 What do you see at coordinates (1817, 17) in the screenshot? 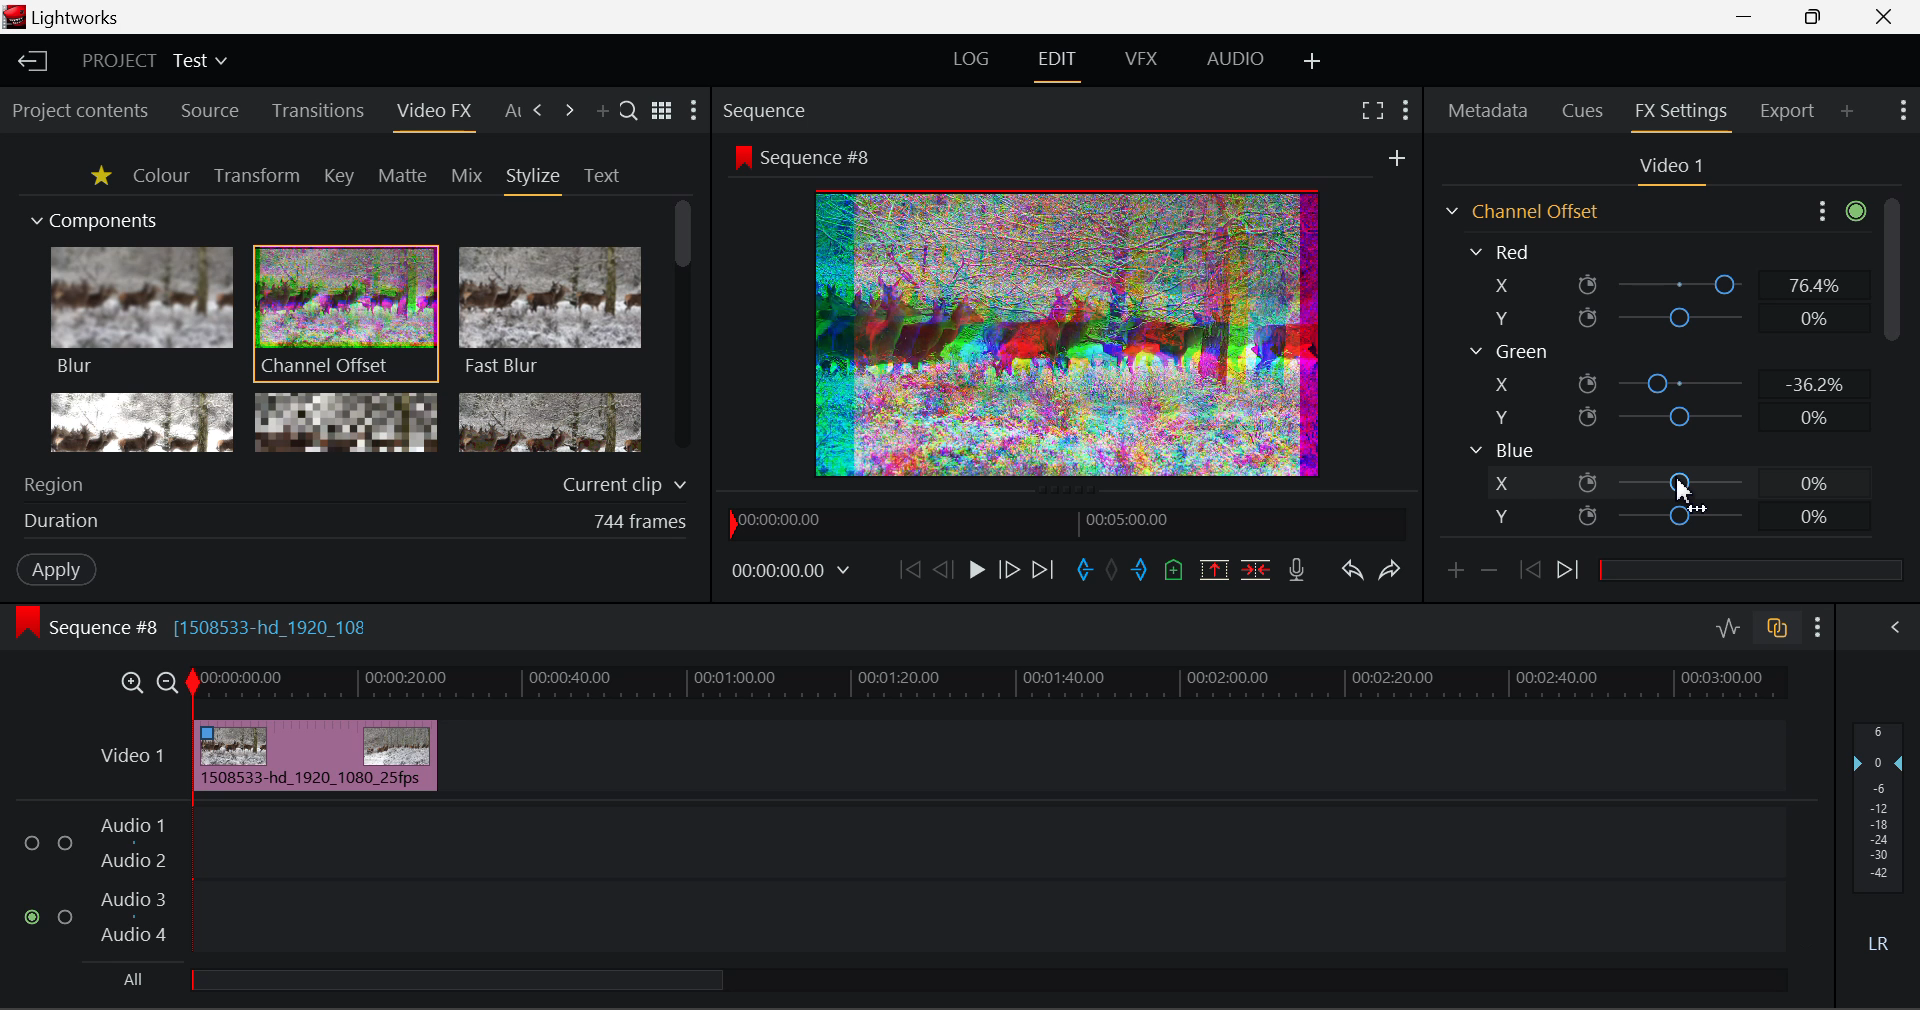
I see `Minimize` at bounding box center [1817, 17].